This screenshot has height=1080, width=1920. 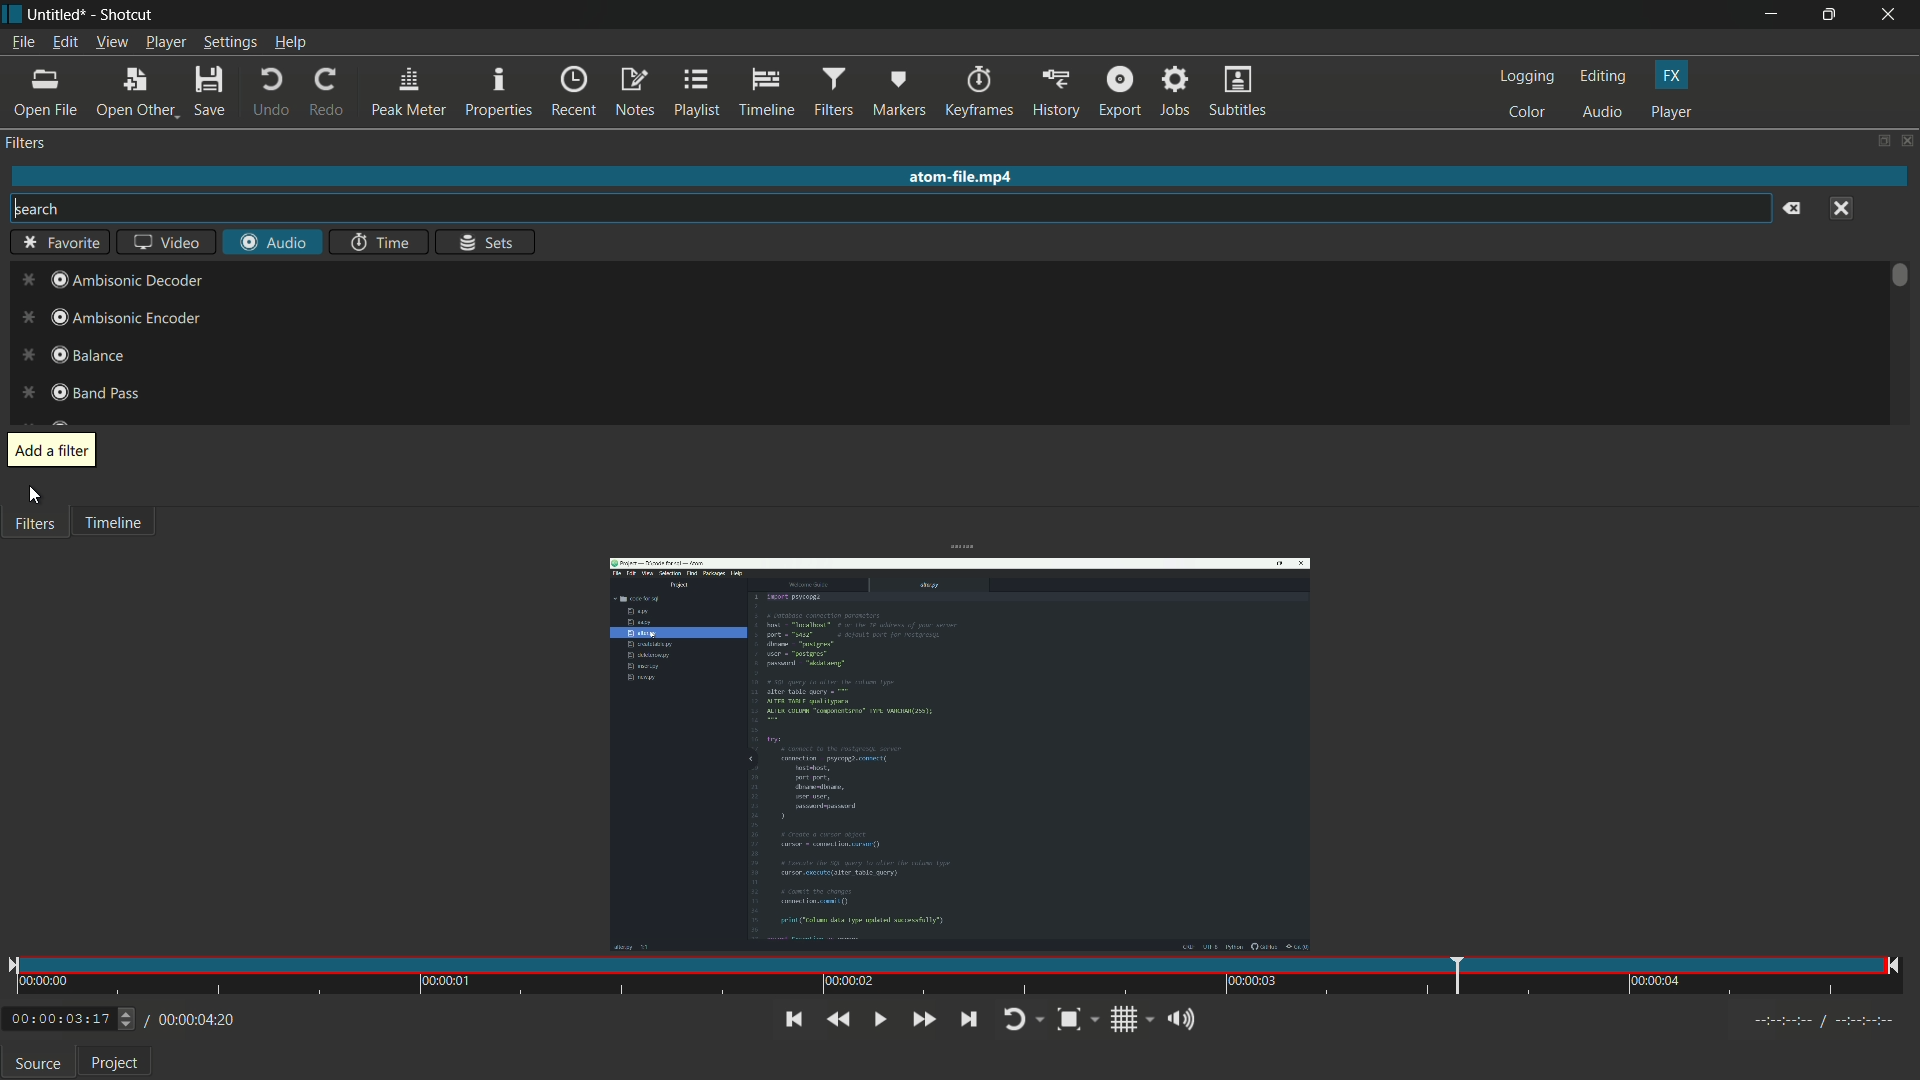 I want to click on toggle grid, so click(x=1131, y=1019).